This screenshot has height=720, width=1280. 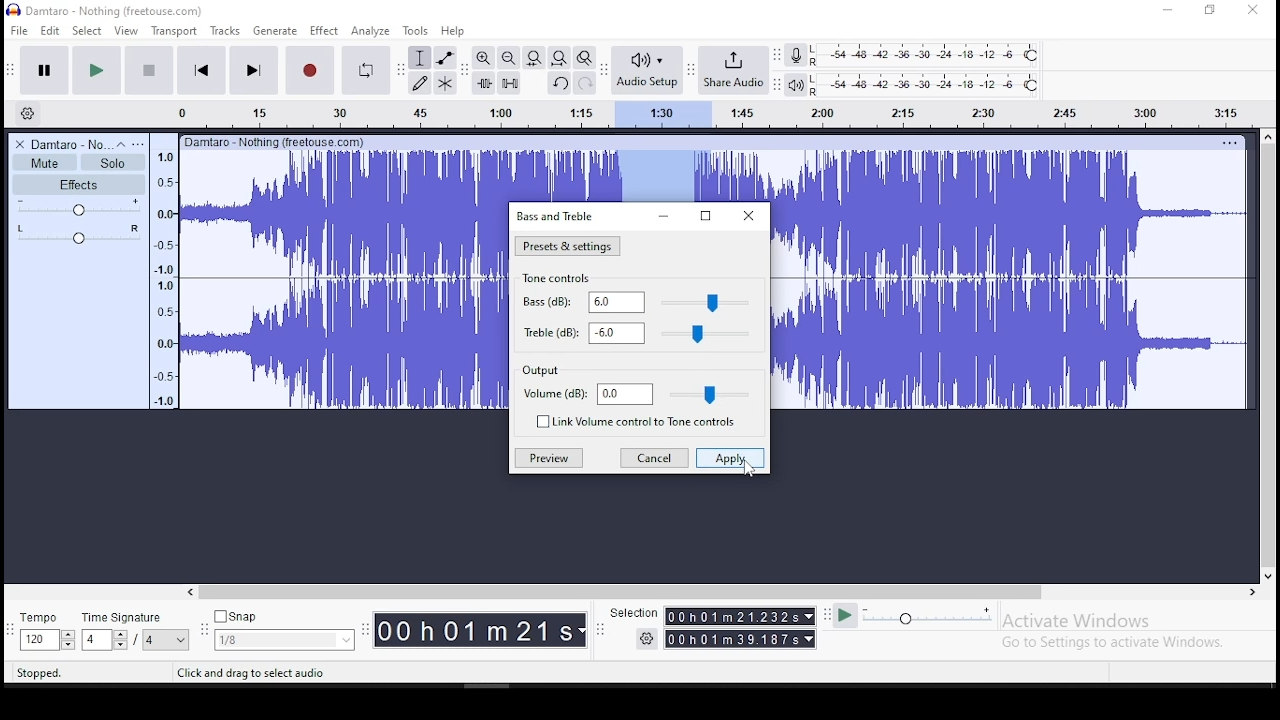 What do you see at coordinates (694, 111) in the screenshot?
I see `Audio bar` at bounding box center [694, 111].